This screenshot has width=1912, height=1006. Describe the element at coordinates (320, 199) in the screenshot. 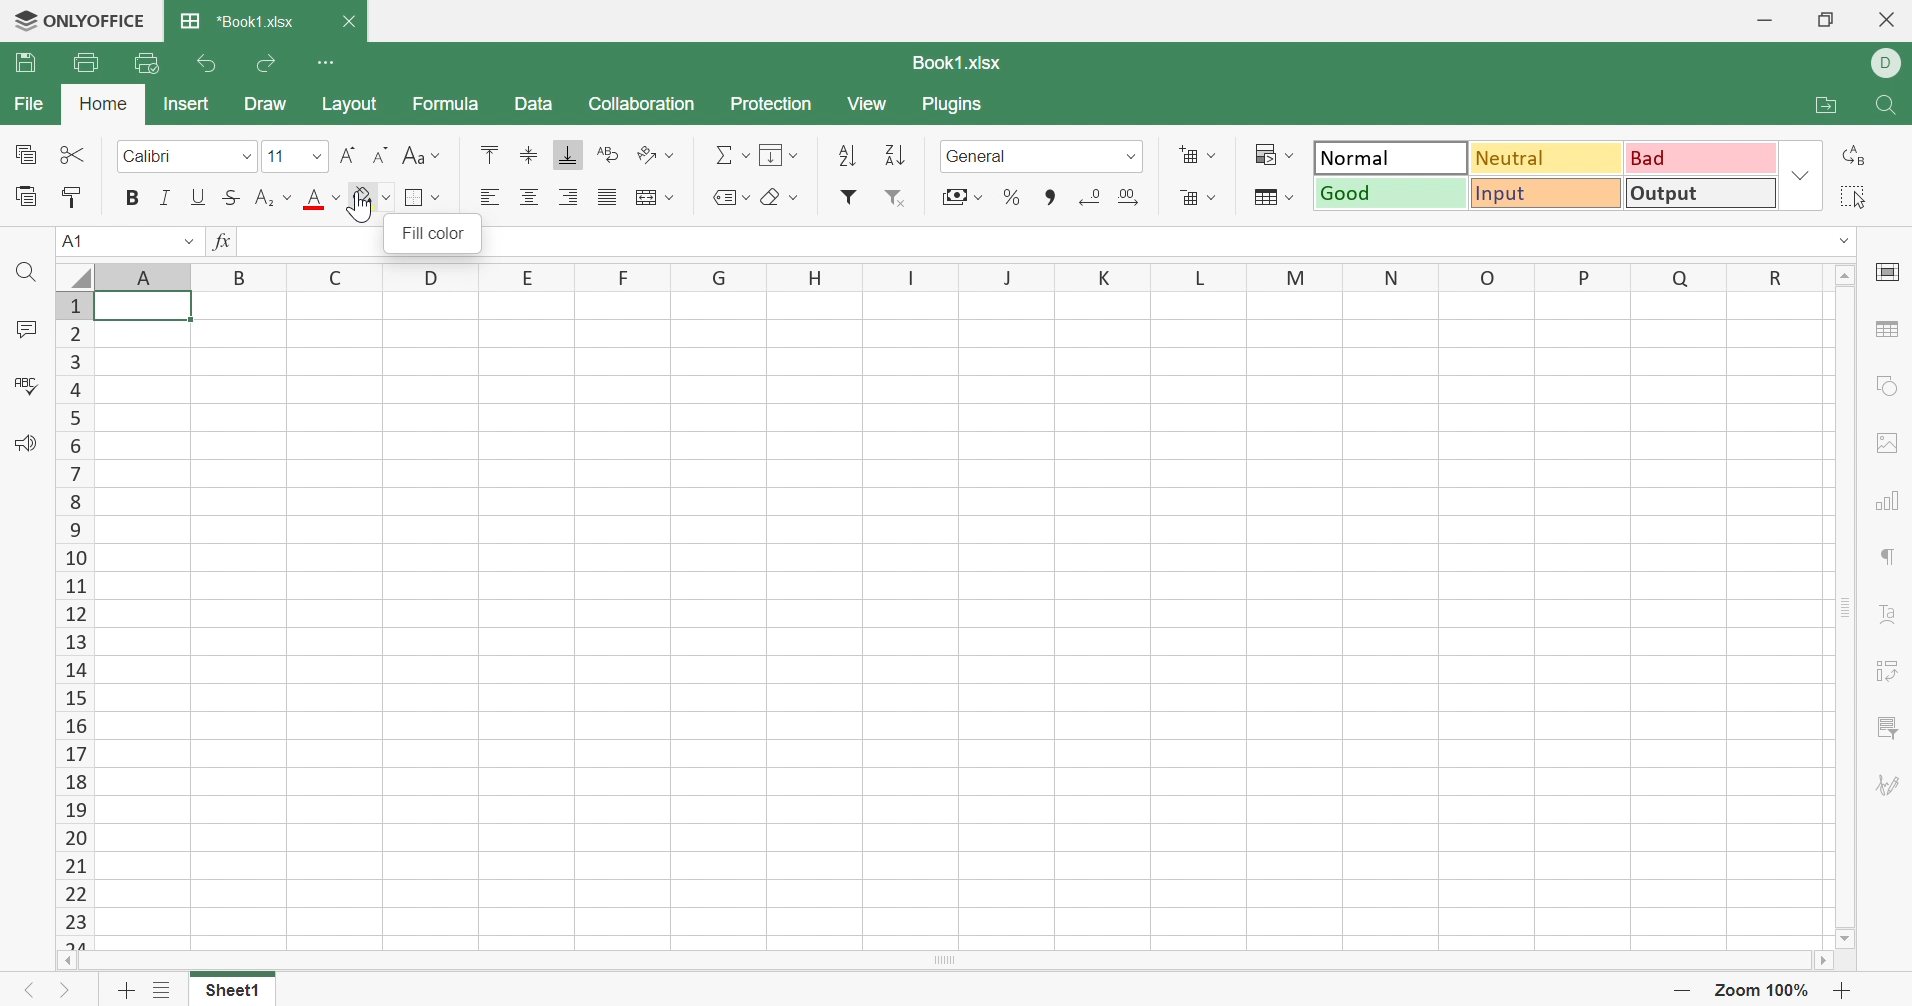

I see `Font color` at that location.